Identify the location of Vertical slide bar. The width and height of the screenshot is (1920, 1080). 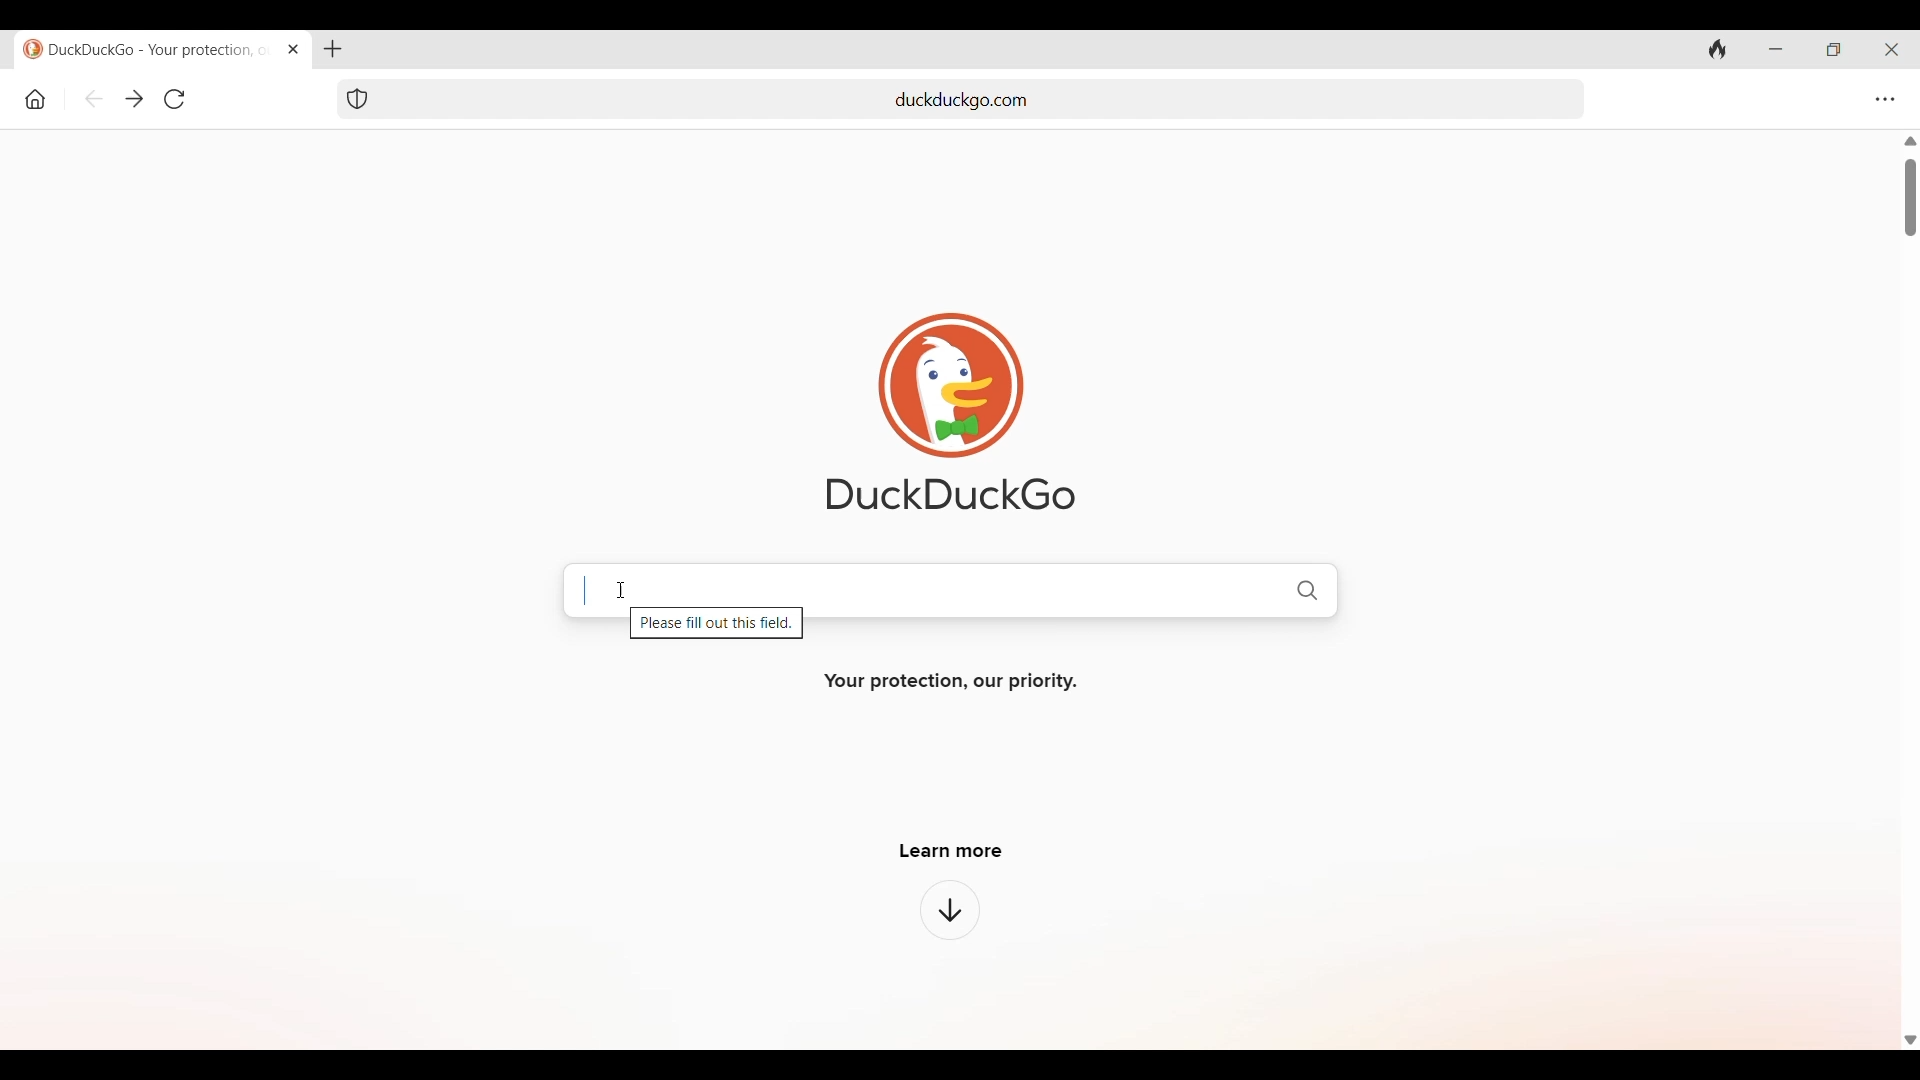
(1910, 198).